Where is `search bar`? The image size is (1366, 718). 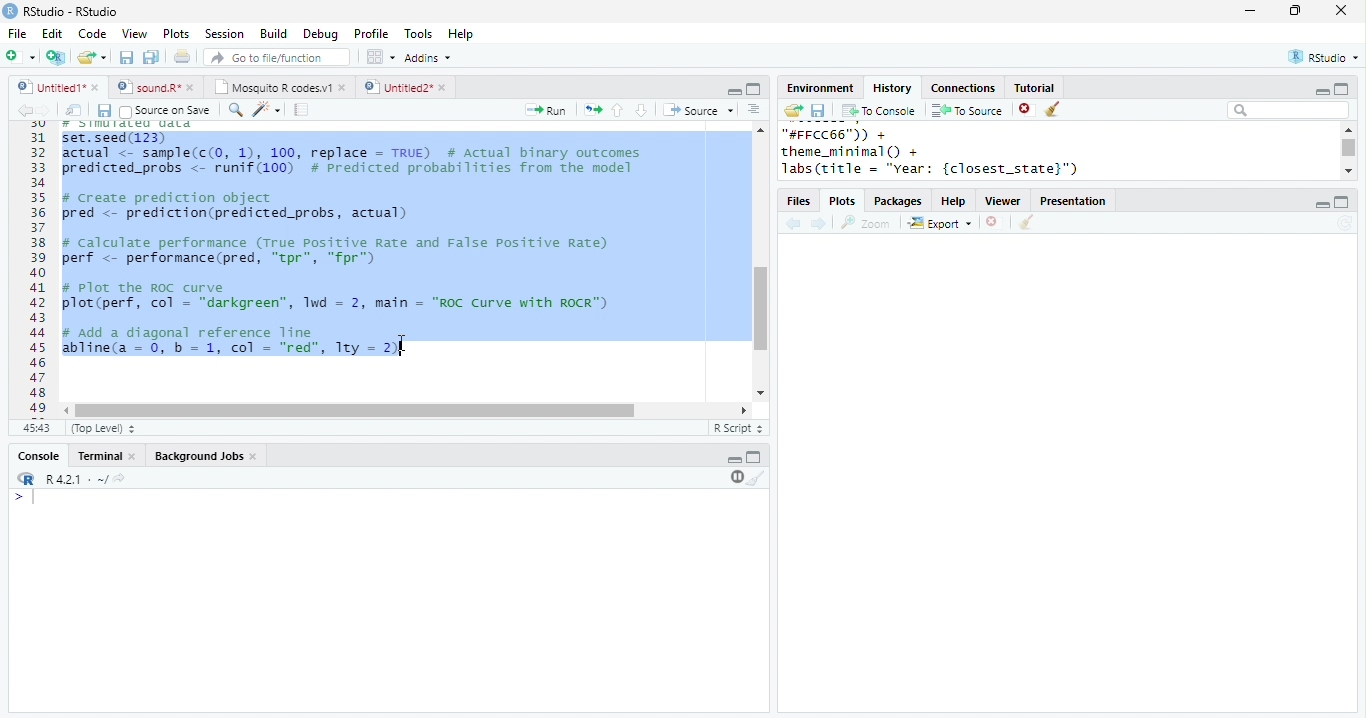 search bar is located at coordinates (1288, 109).